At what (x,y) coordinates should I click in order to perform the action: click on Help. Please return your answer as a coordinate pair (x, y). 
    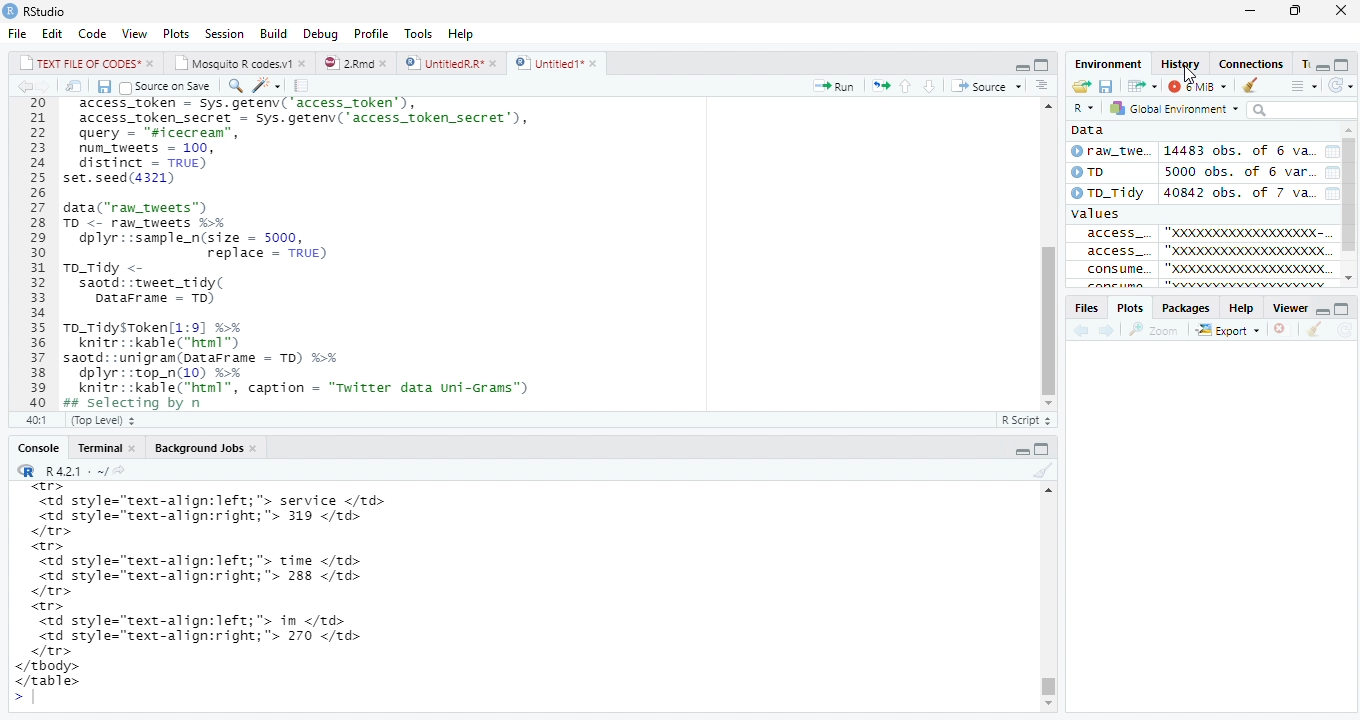
    Looking at the image, I should click on (462, 33).